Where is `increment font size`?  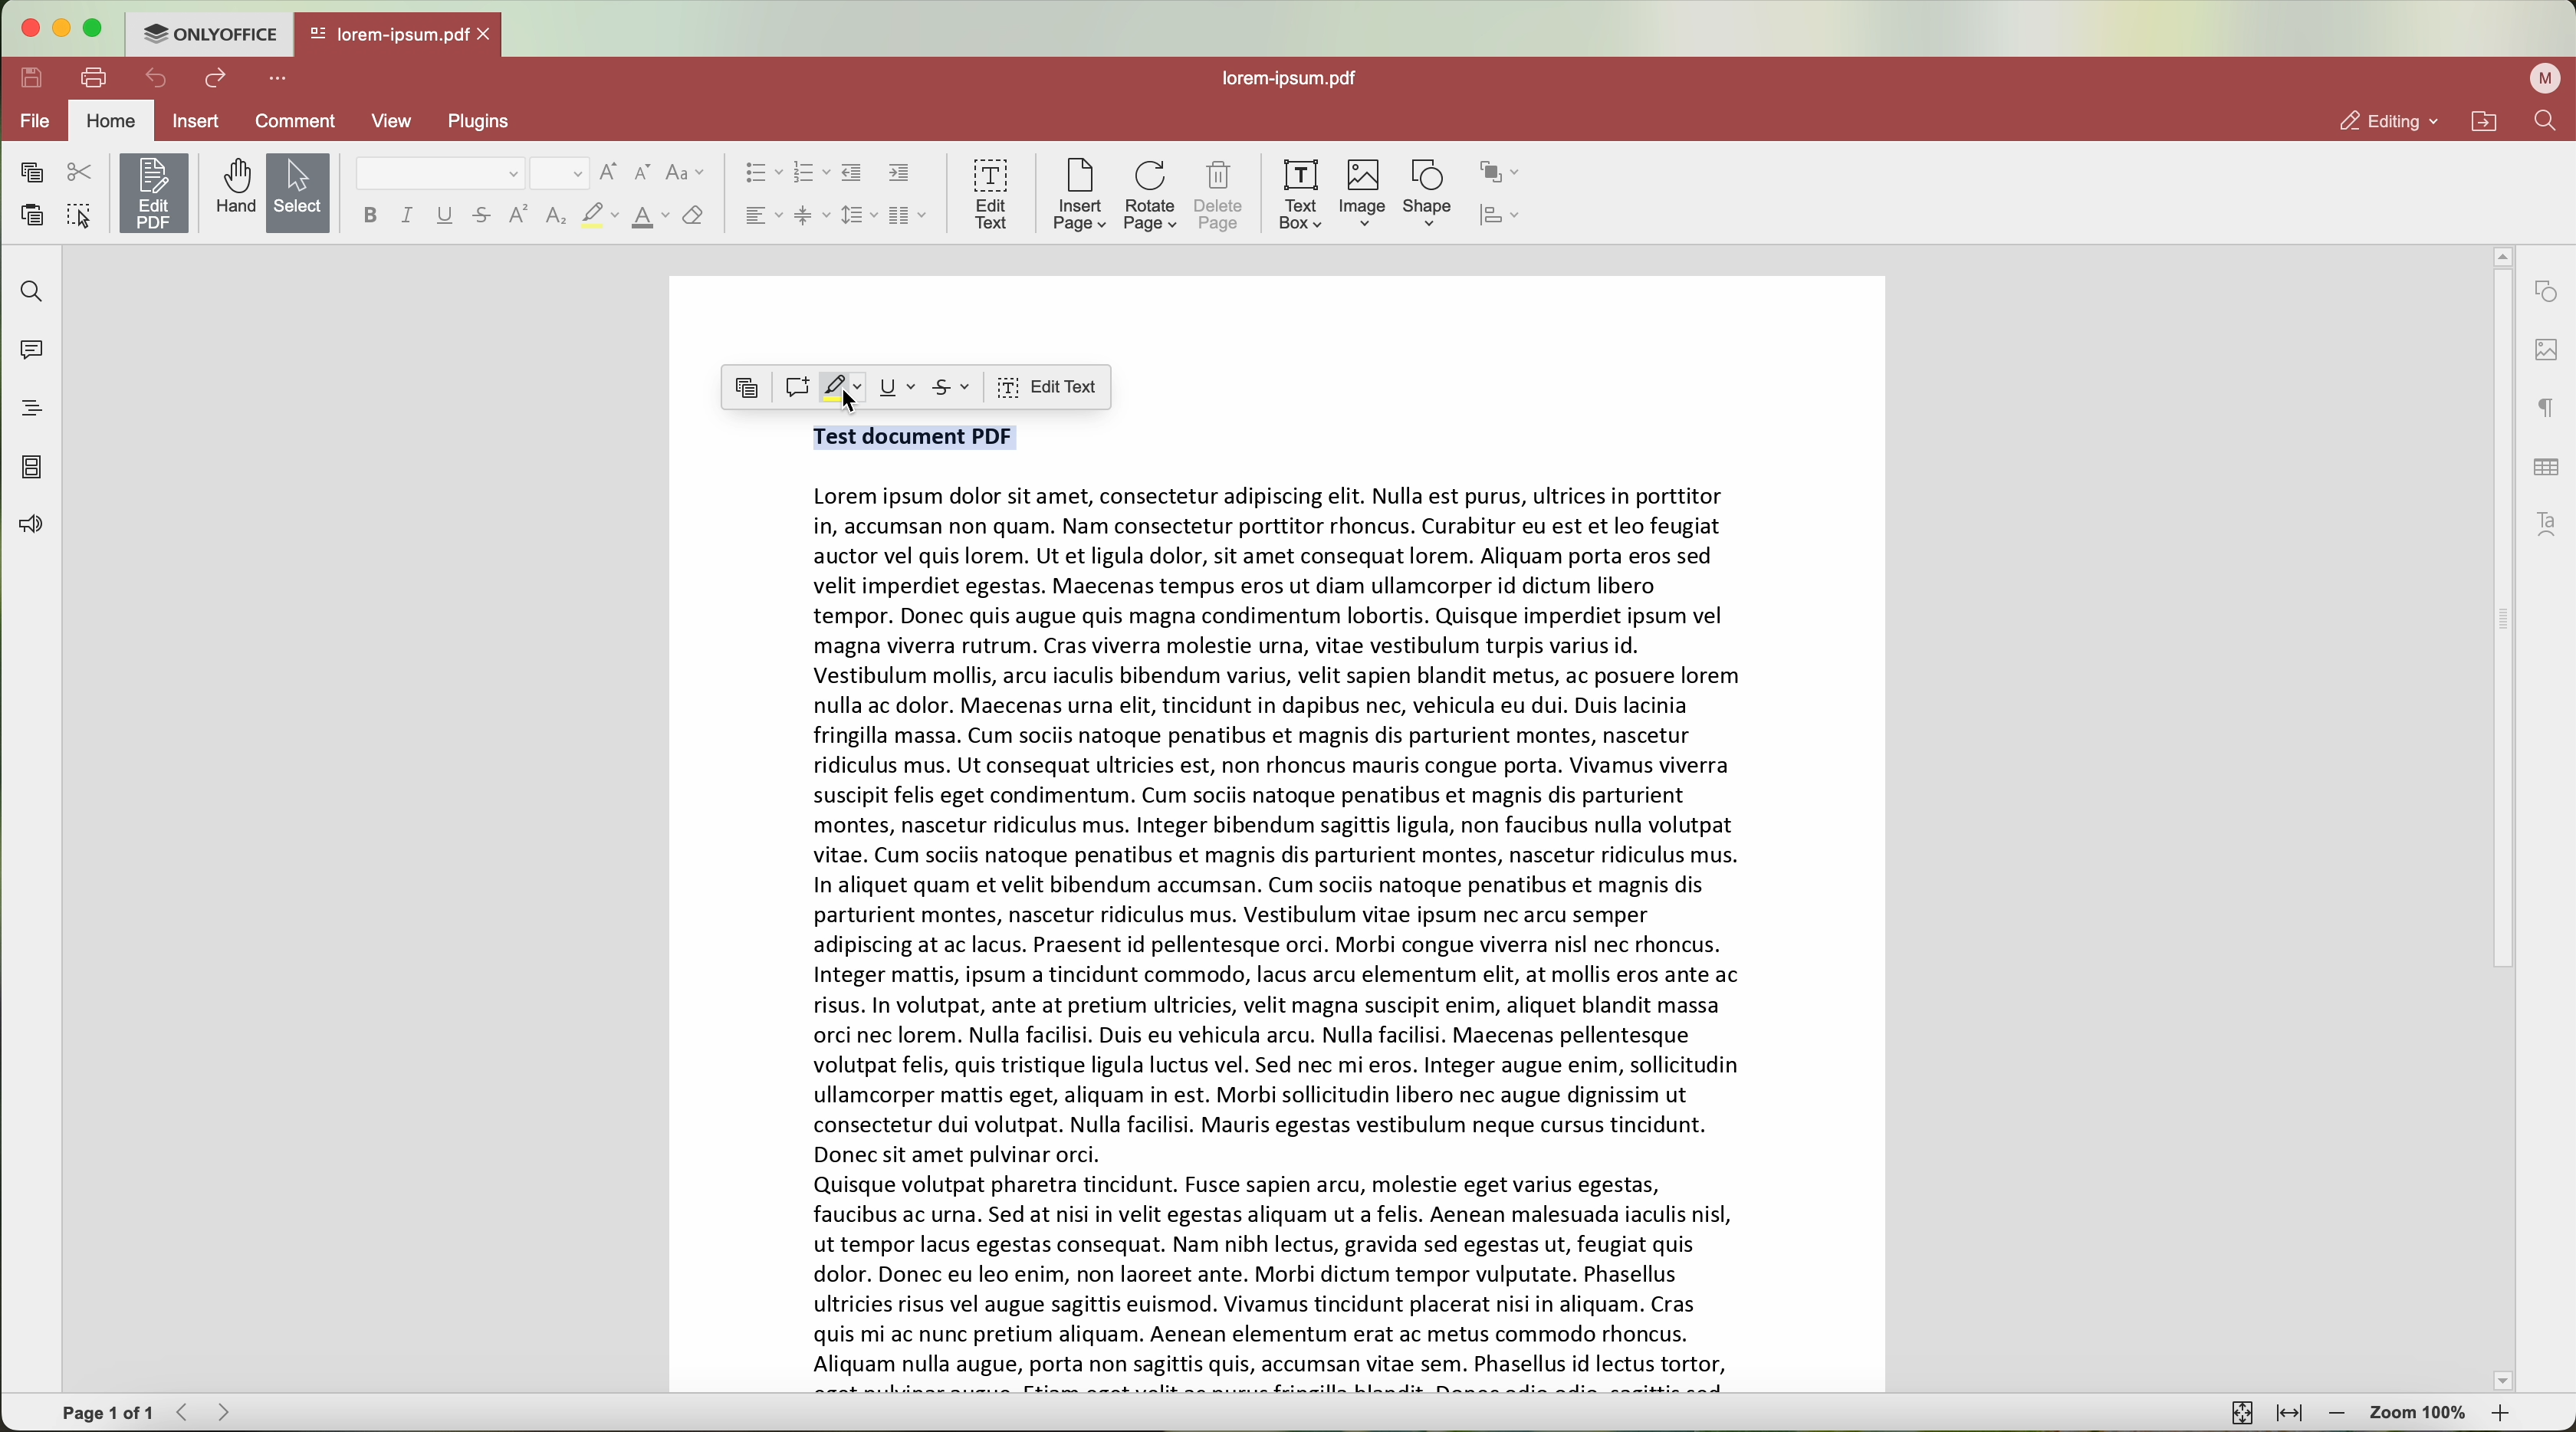 increment font size is located at coordinates (610, 171).